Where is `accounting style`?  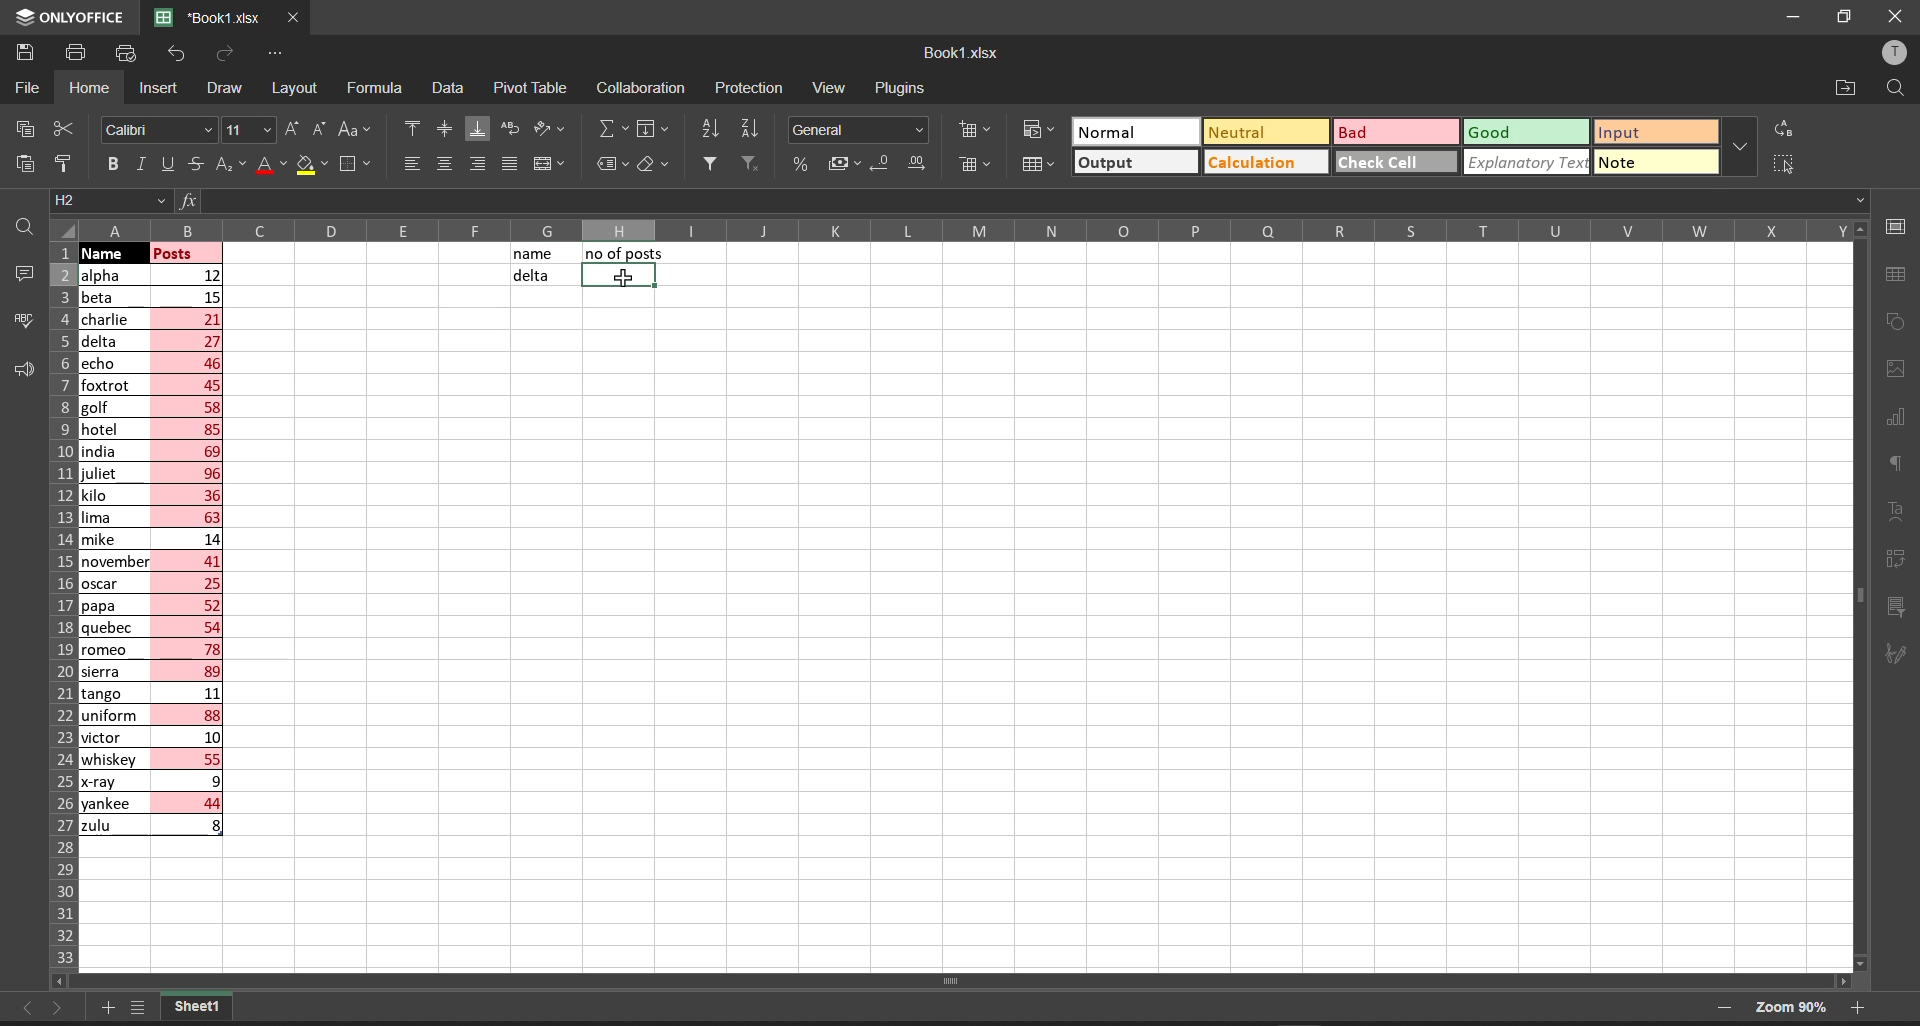 accounting style is located at coordinates (836, 163).